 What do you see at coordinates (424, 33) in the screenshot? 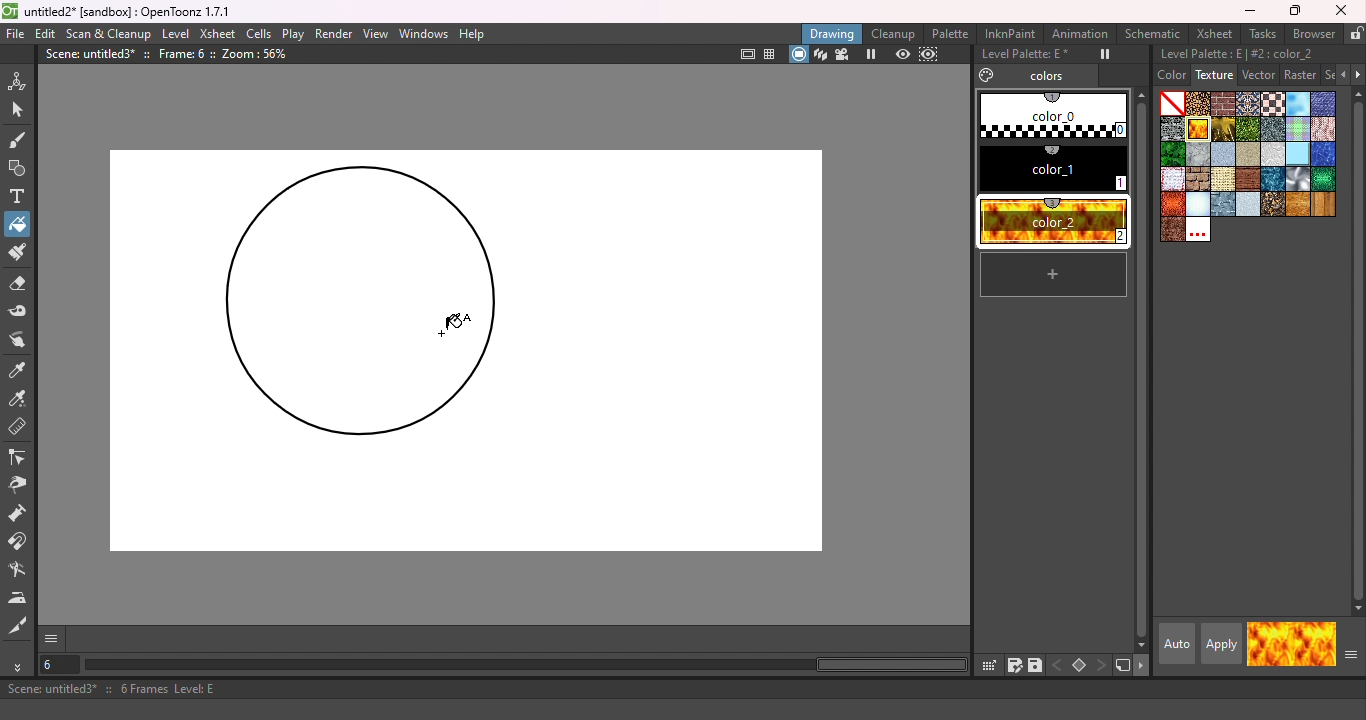
I see `Windows` at bounding box center [424, 33].